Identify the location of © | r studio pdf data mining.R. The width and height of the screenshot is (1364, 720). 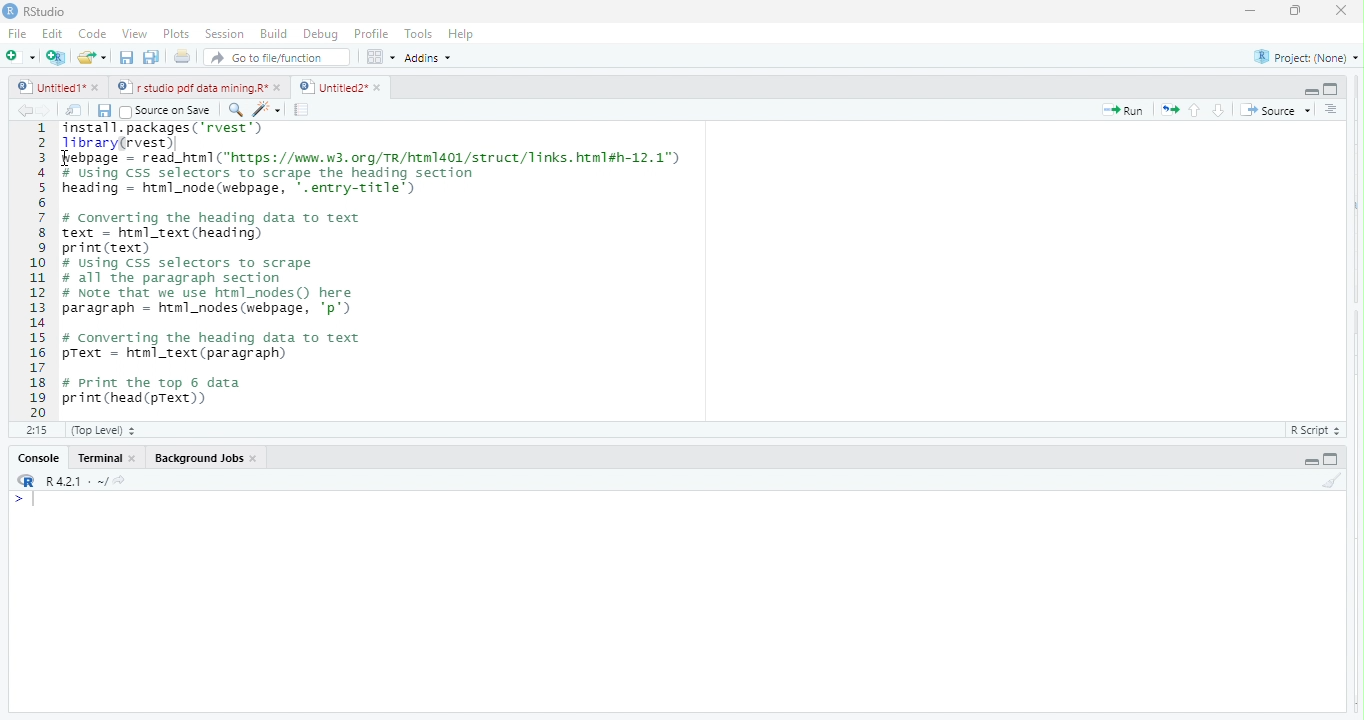
(194, 88).